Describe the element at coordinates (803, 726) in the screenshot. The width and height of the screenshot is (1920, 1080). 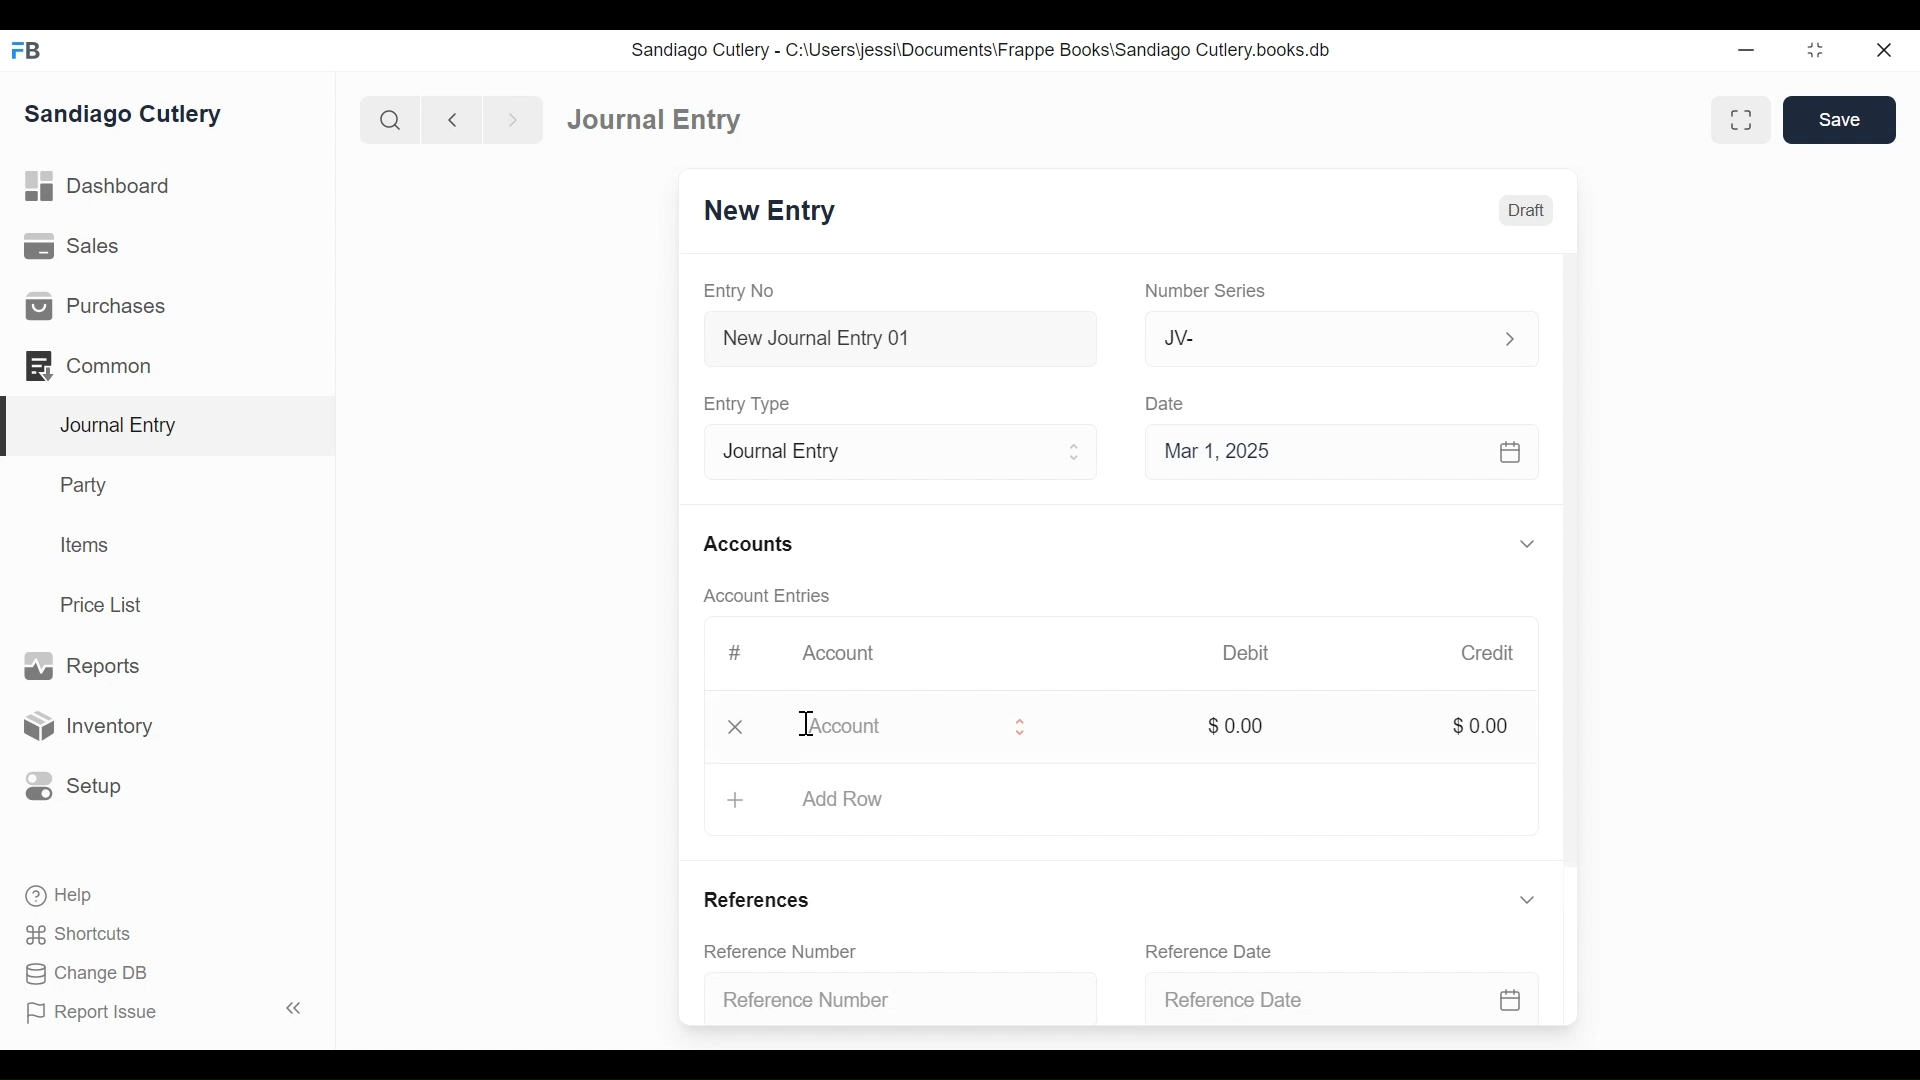
I see `cursor` at that location.